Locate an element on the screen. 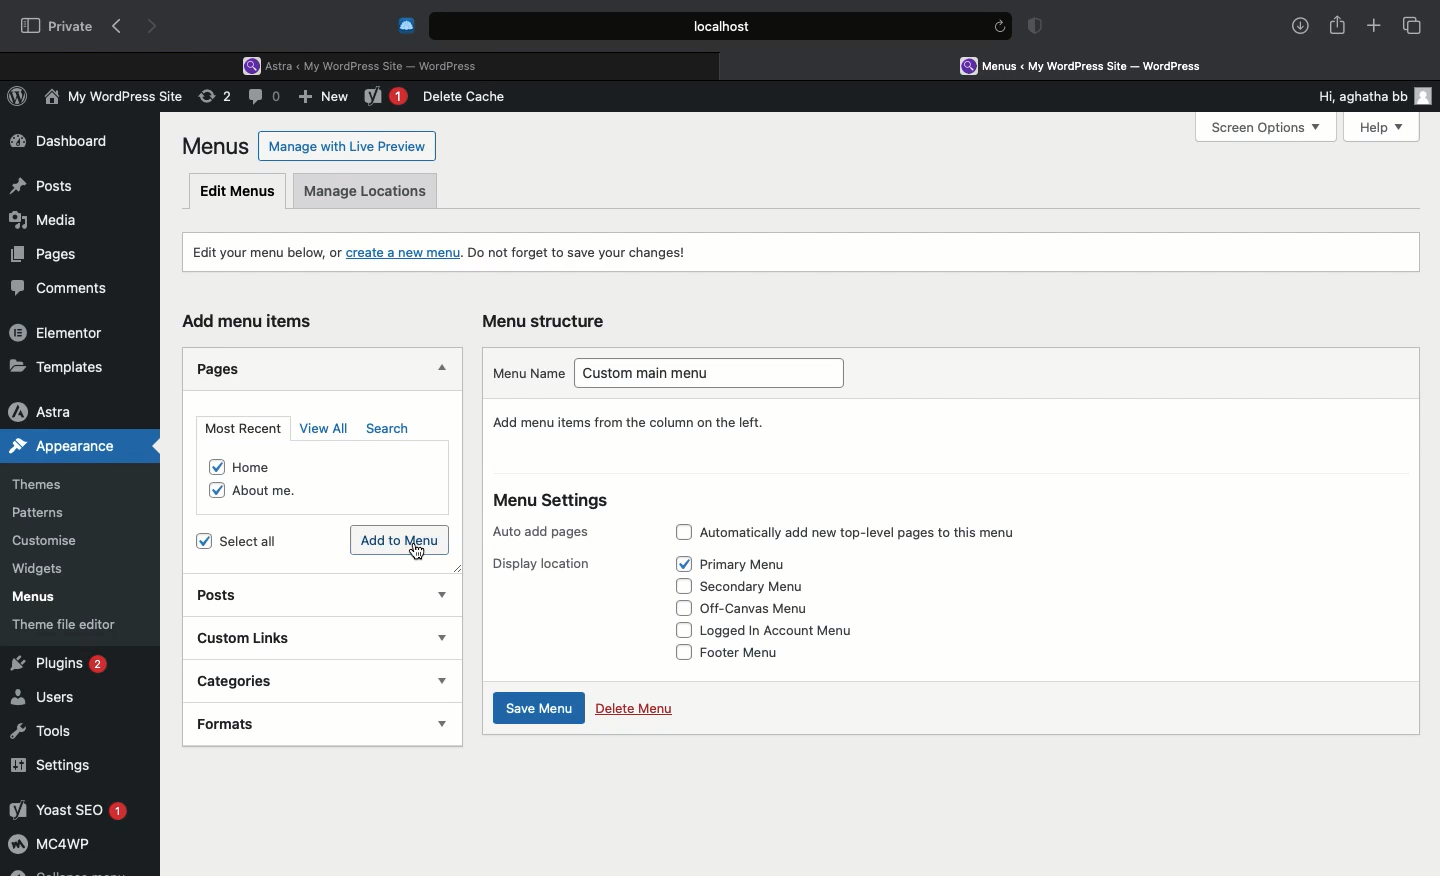  Do not forget to save your changes! is located at coordinates (581, 253).